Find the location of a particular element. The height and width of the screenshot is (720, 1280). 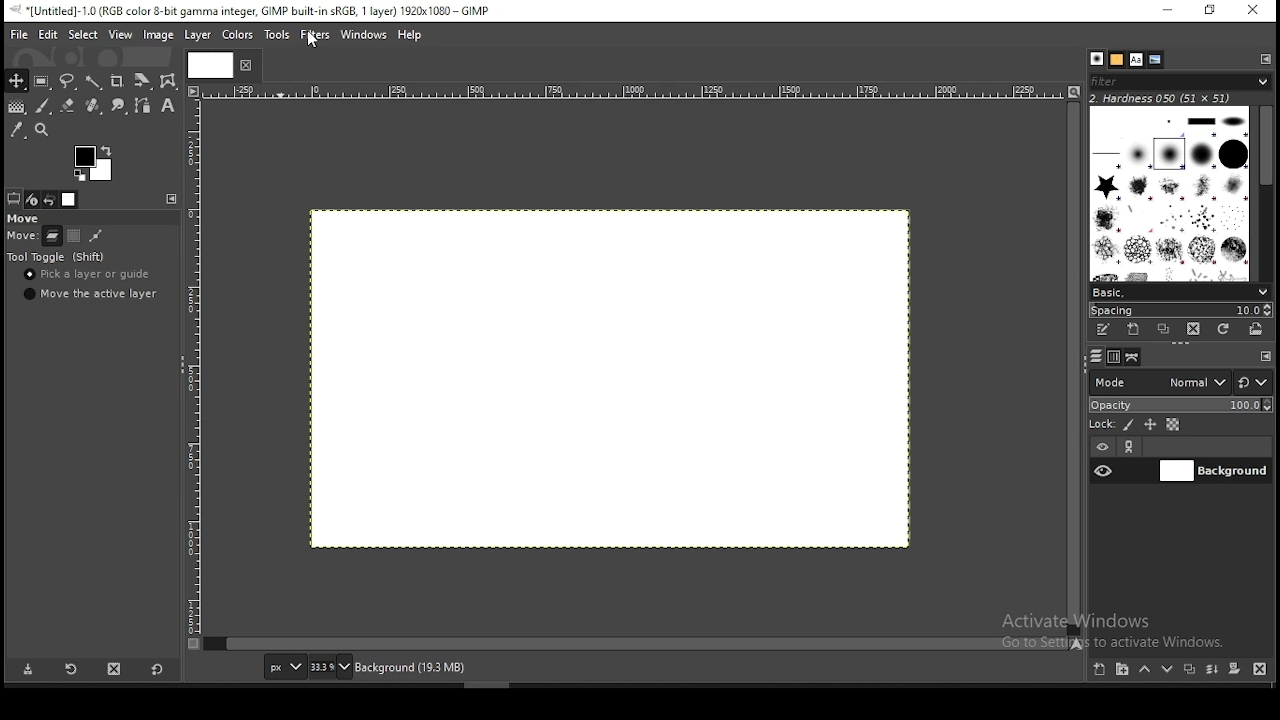

layer visibility is located at coordinates (1102, 444).